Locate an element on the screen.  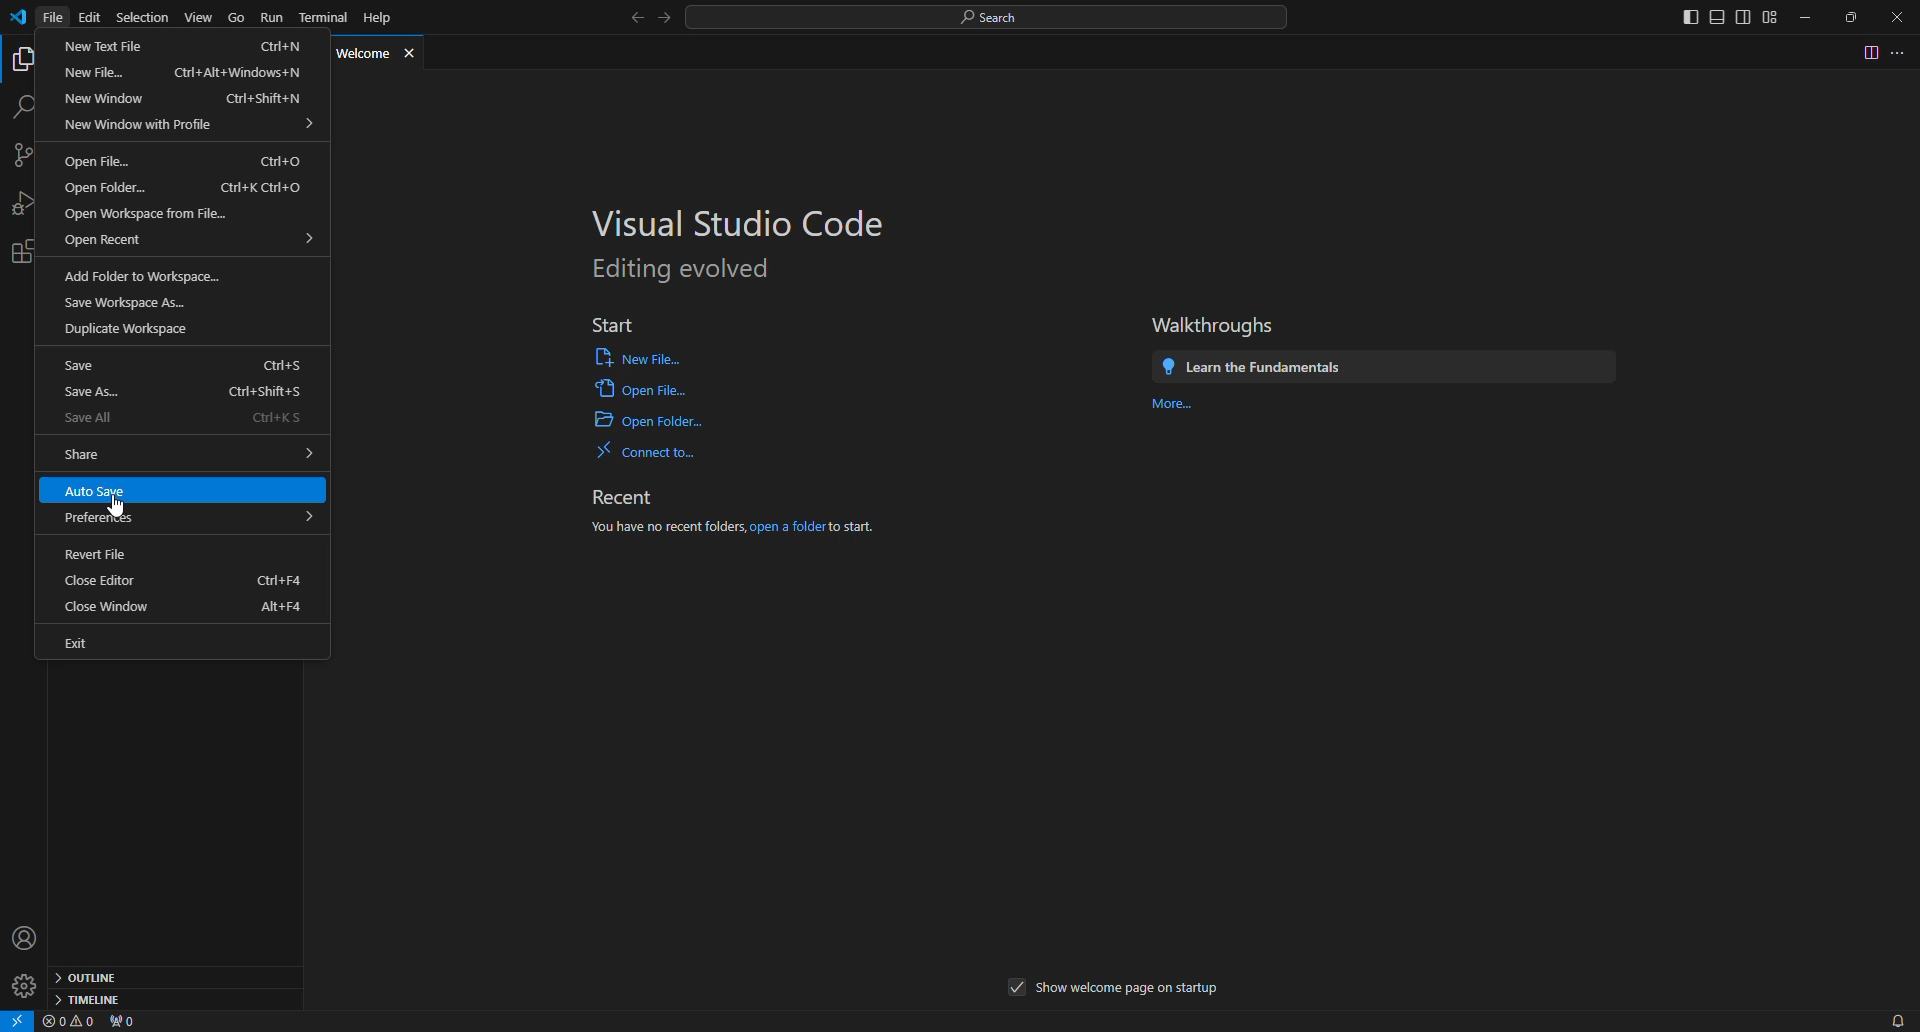
vs code is located at coordinates (22, 20).